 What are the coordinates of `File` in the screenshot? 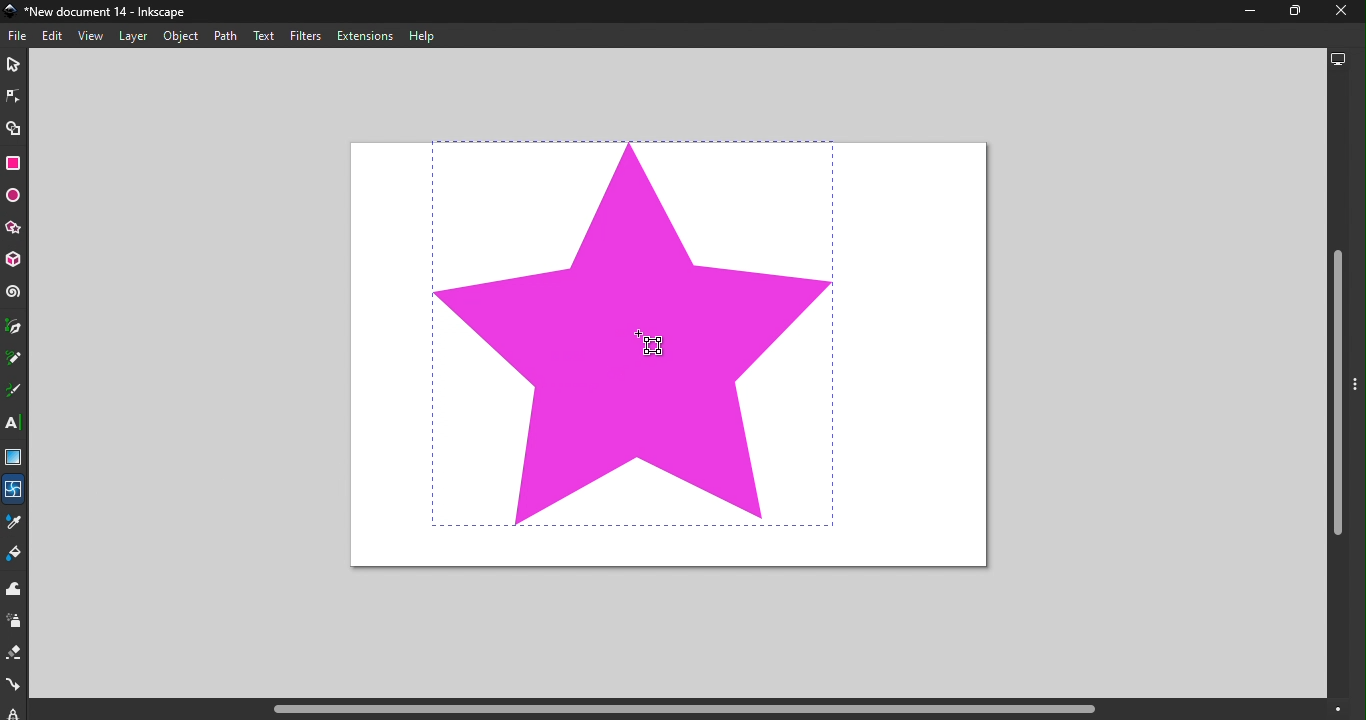 It's located at (20, 36).